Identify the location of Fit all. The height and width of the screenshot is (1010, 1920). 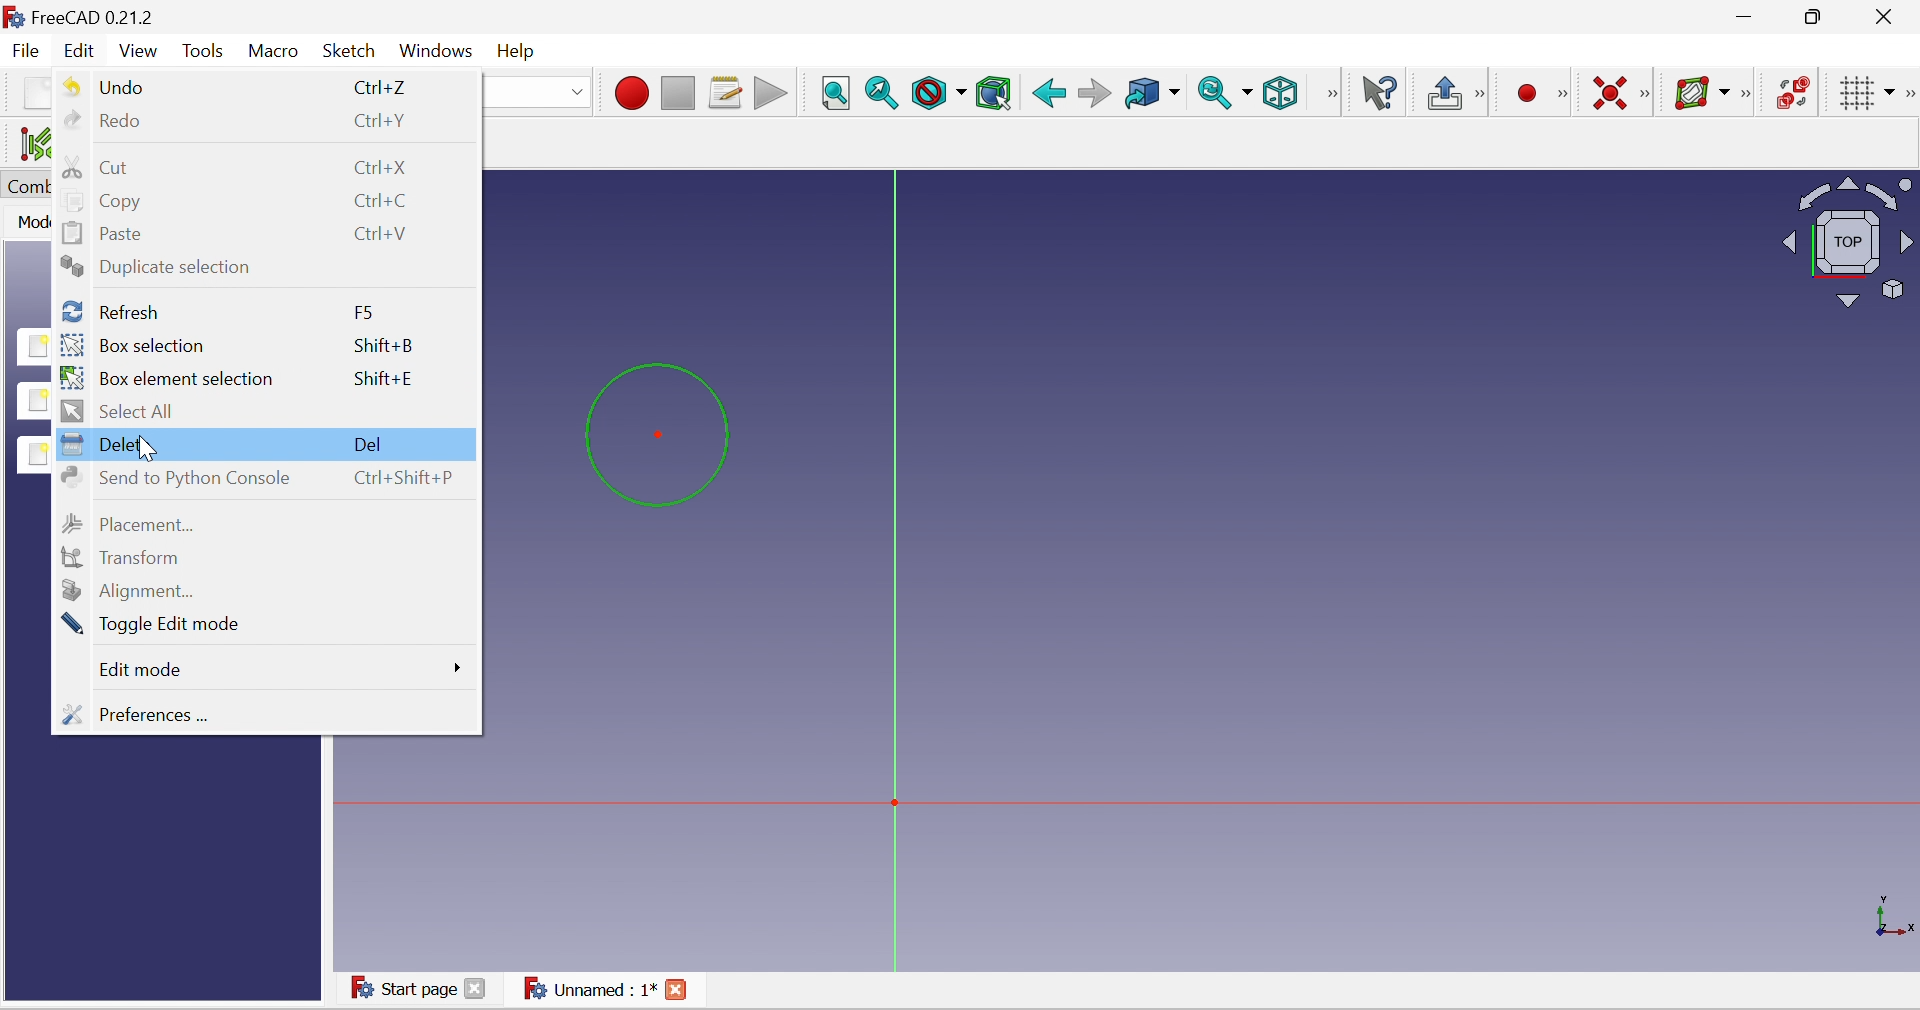
(834, 93).